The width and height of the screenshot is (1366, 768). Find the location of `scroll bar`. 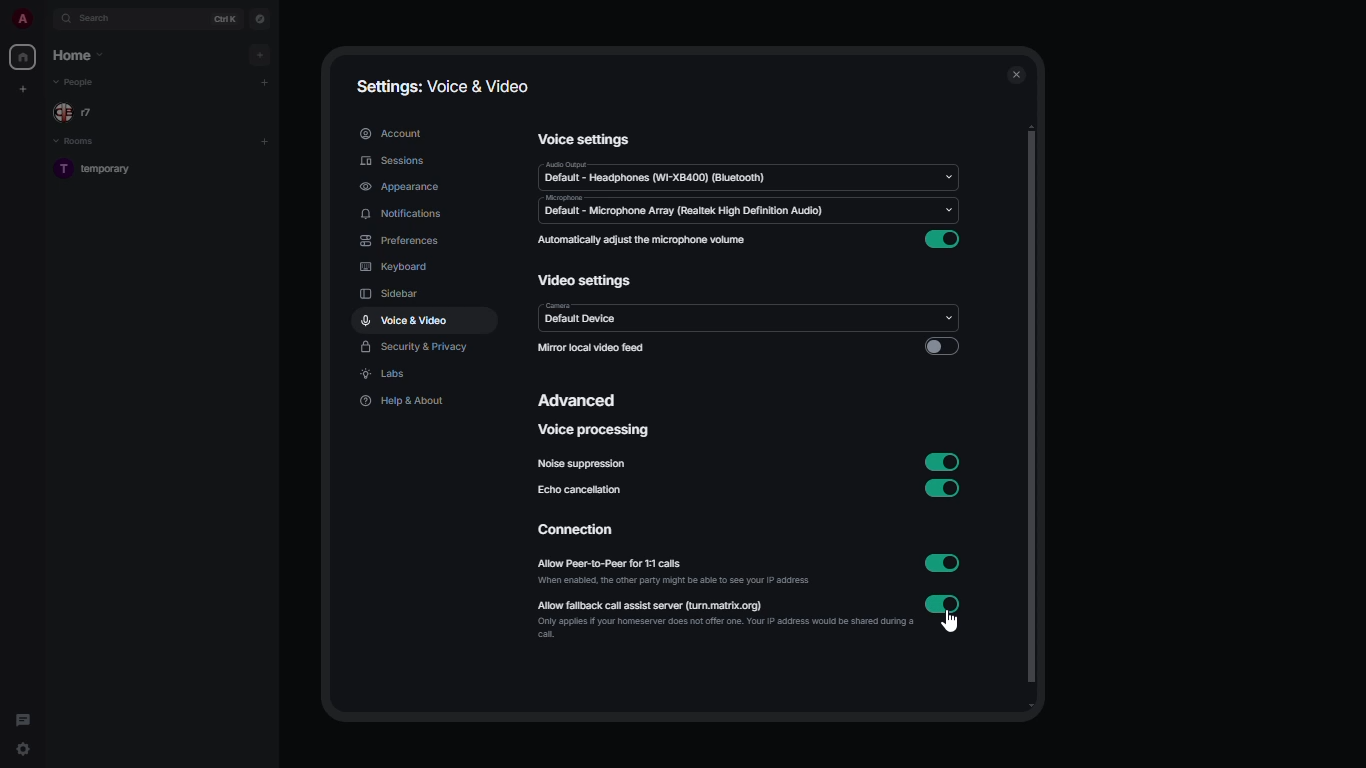

scroll bar is located at coordinates (1029, 415).